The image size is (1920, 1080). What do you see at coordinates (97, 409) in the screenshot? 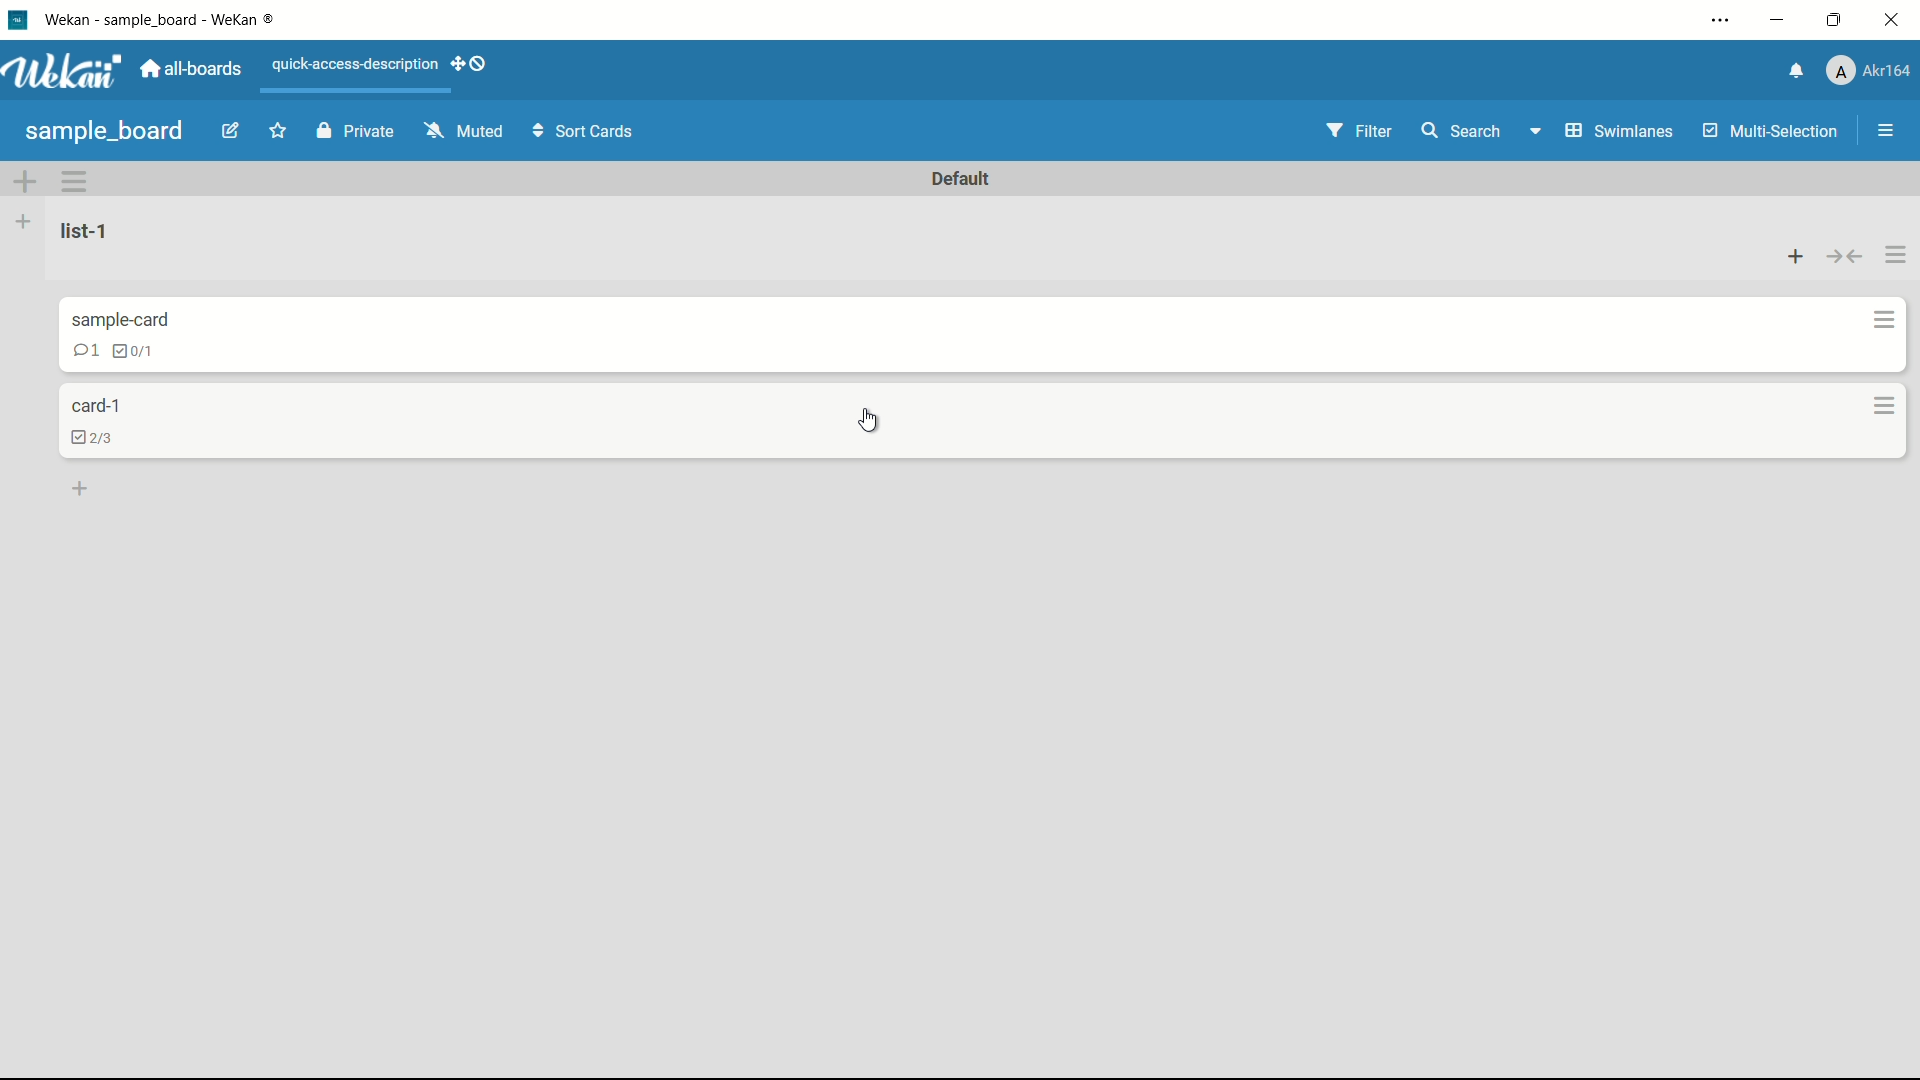
I see `card name` at bounding box center [97, 409].